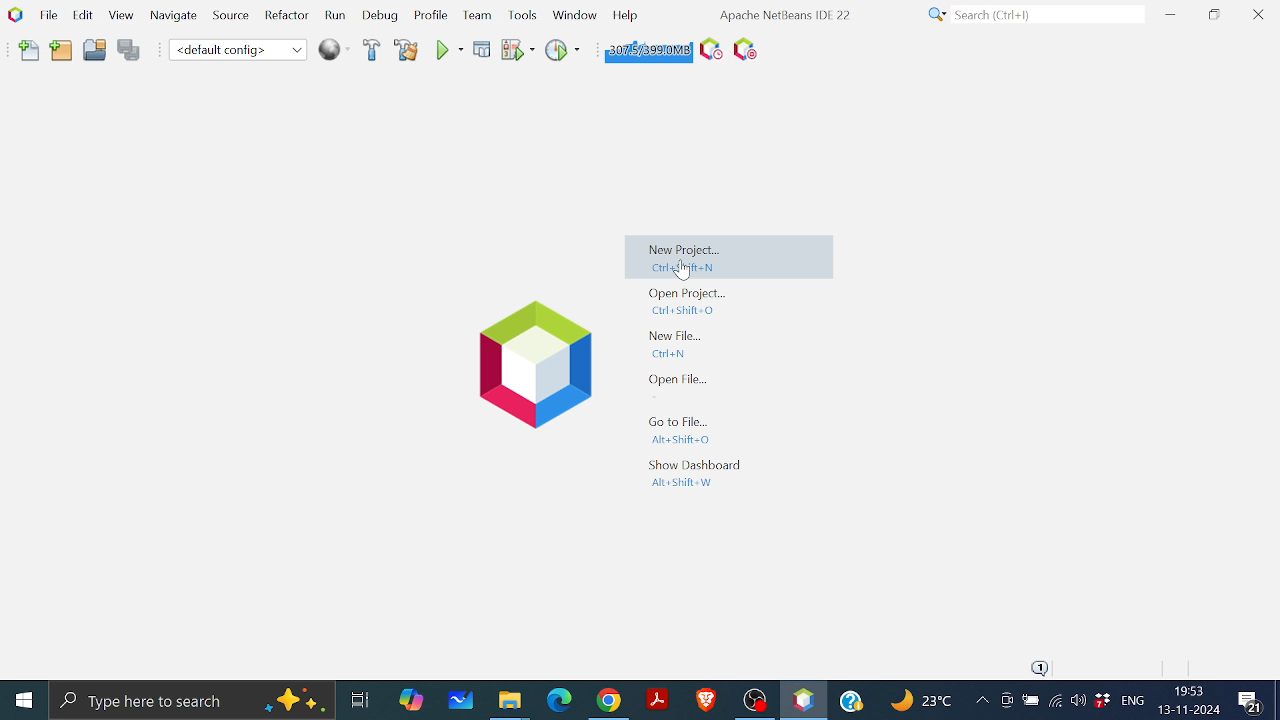 Image resolution: width=1280 pixels, height=720 pixels. What do you see at coordinates (692, 473) in the screenshot?
I see `Show dashboard` at bounding box center [692, 473].